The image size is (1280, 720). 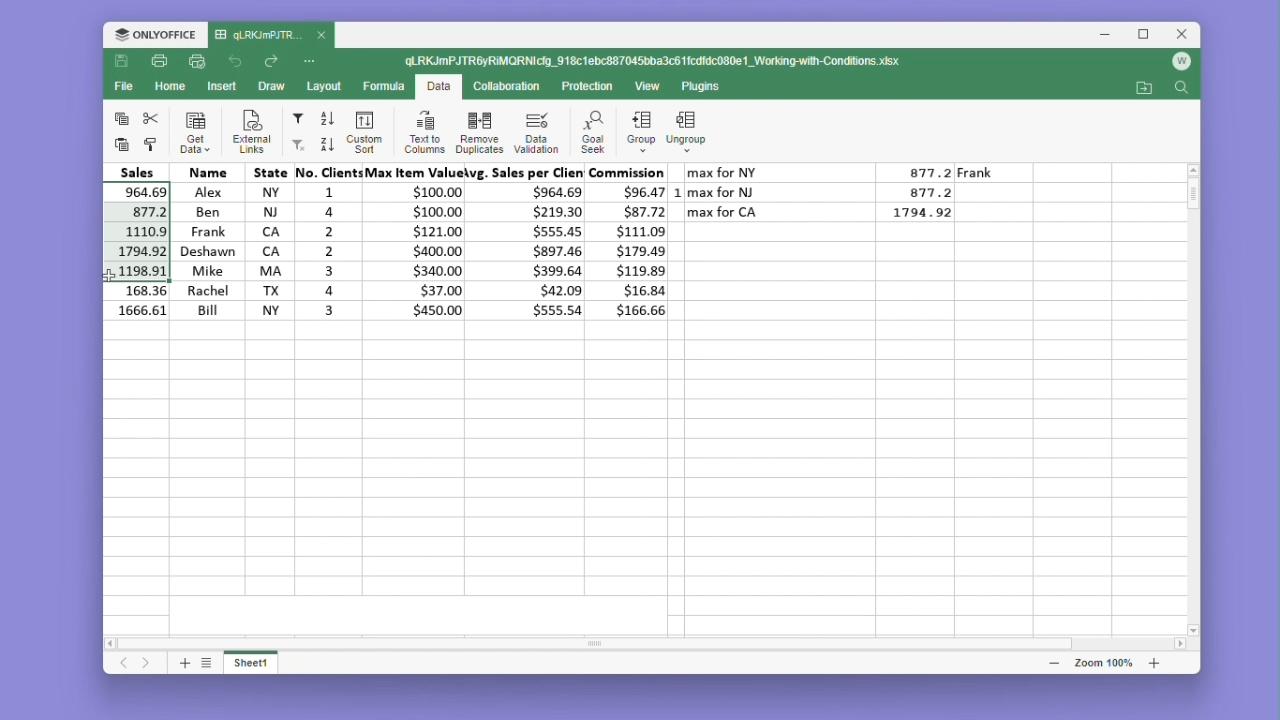 I want to click on Data validation, so click(x=536, y=132).